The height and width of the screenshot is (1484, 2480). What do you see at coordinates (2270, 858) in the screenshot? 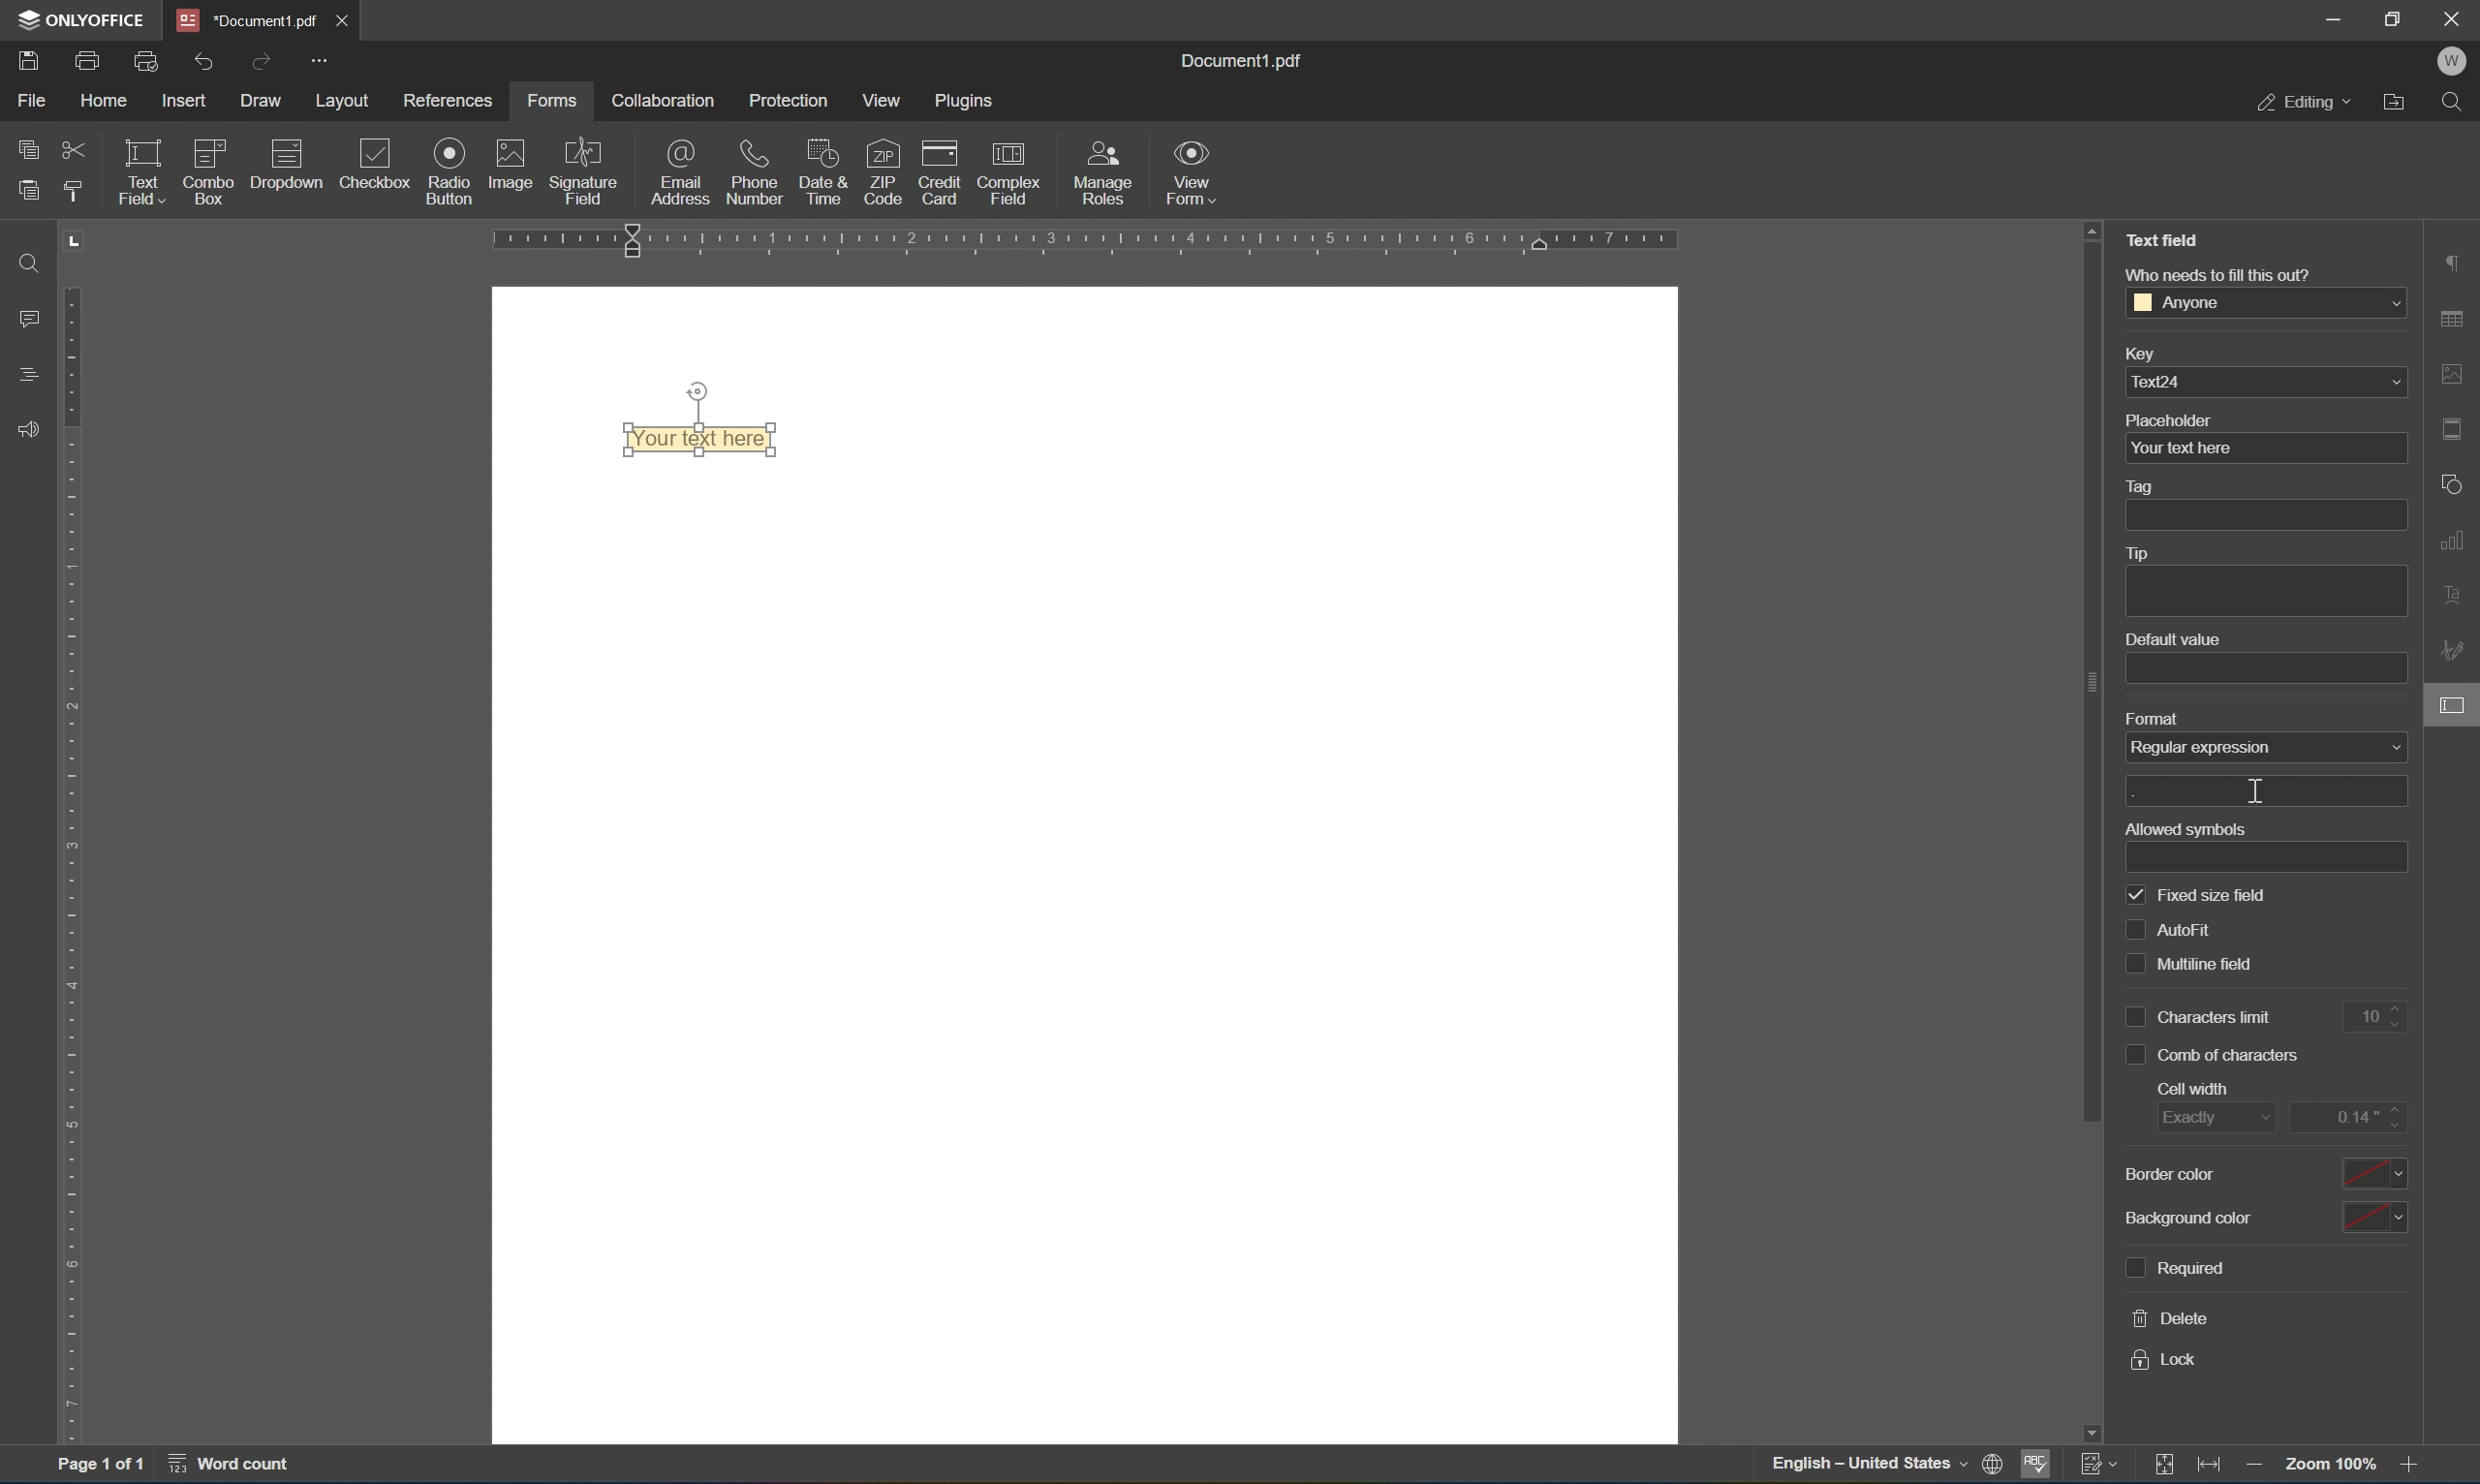
I see `add allowed symbols` at bounding box center [2270, 858].